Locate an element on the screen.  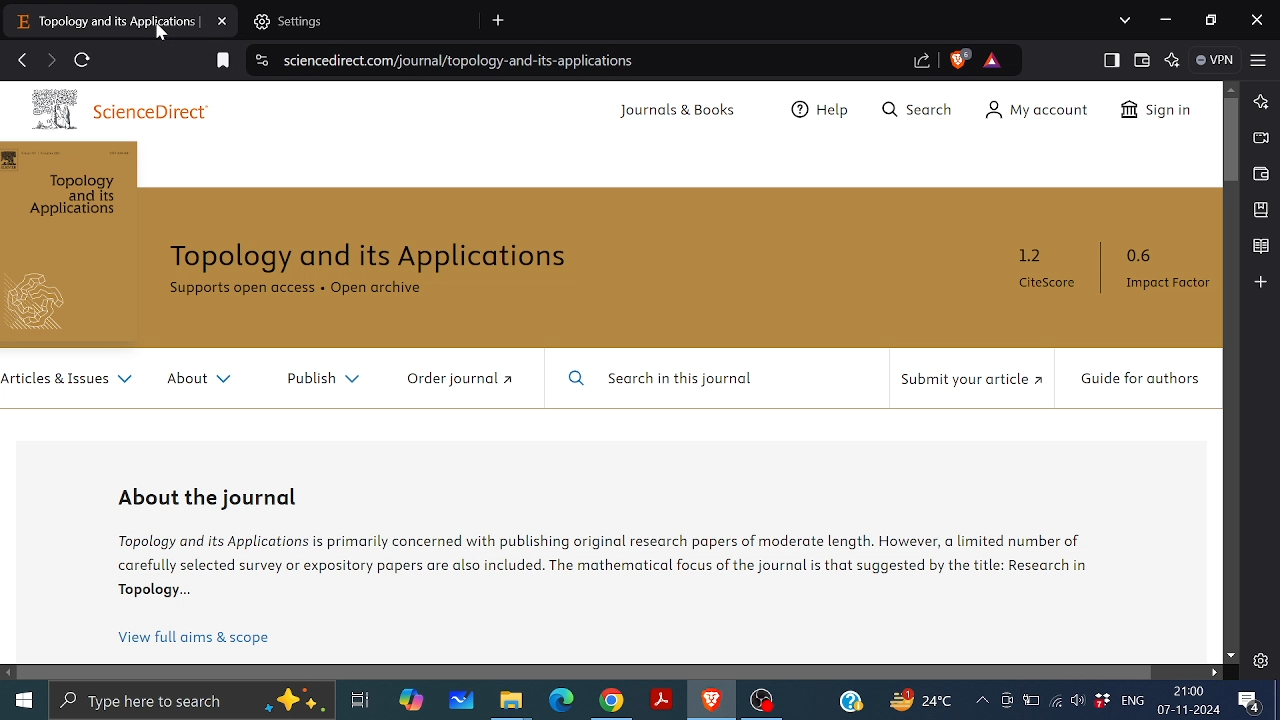
Rewards is located at coordinates (993, 61).